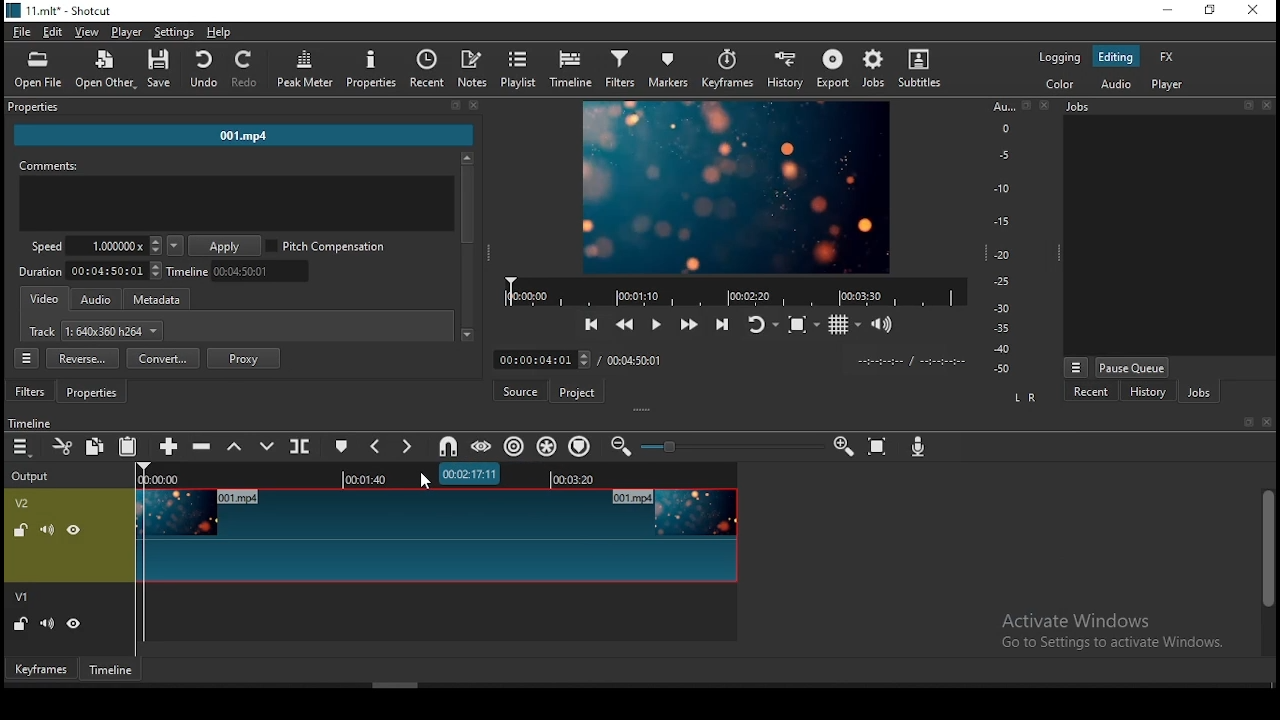  I want to click on keyframes, so click(39, 668).